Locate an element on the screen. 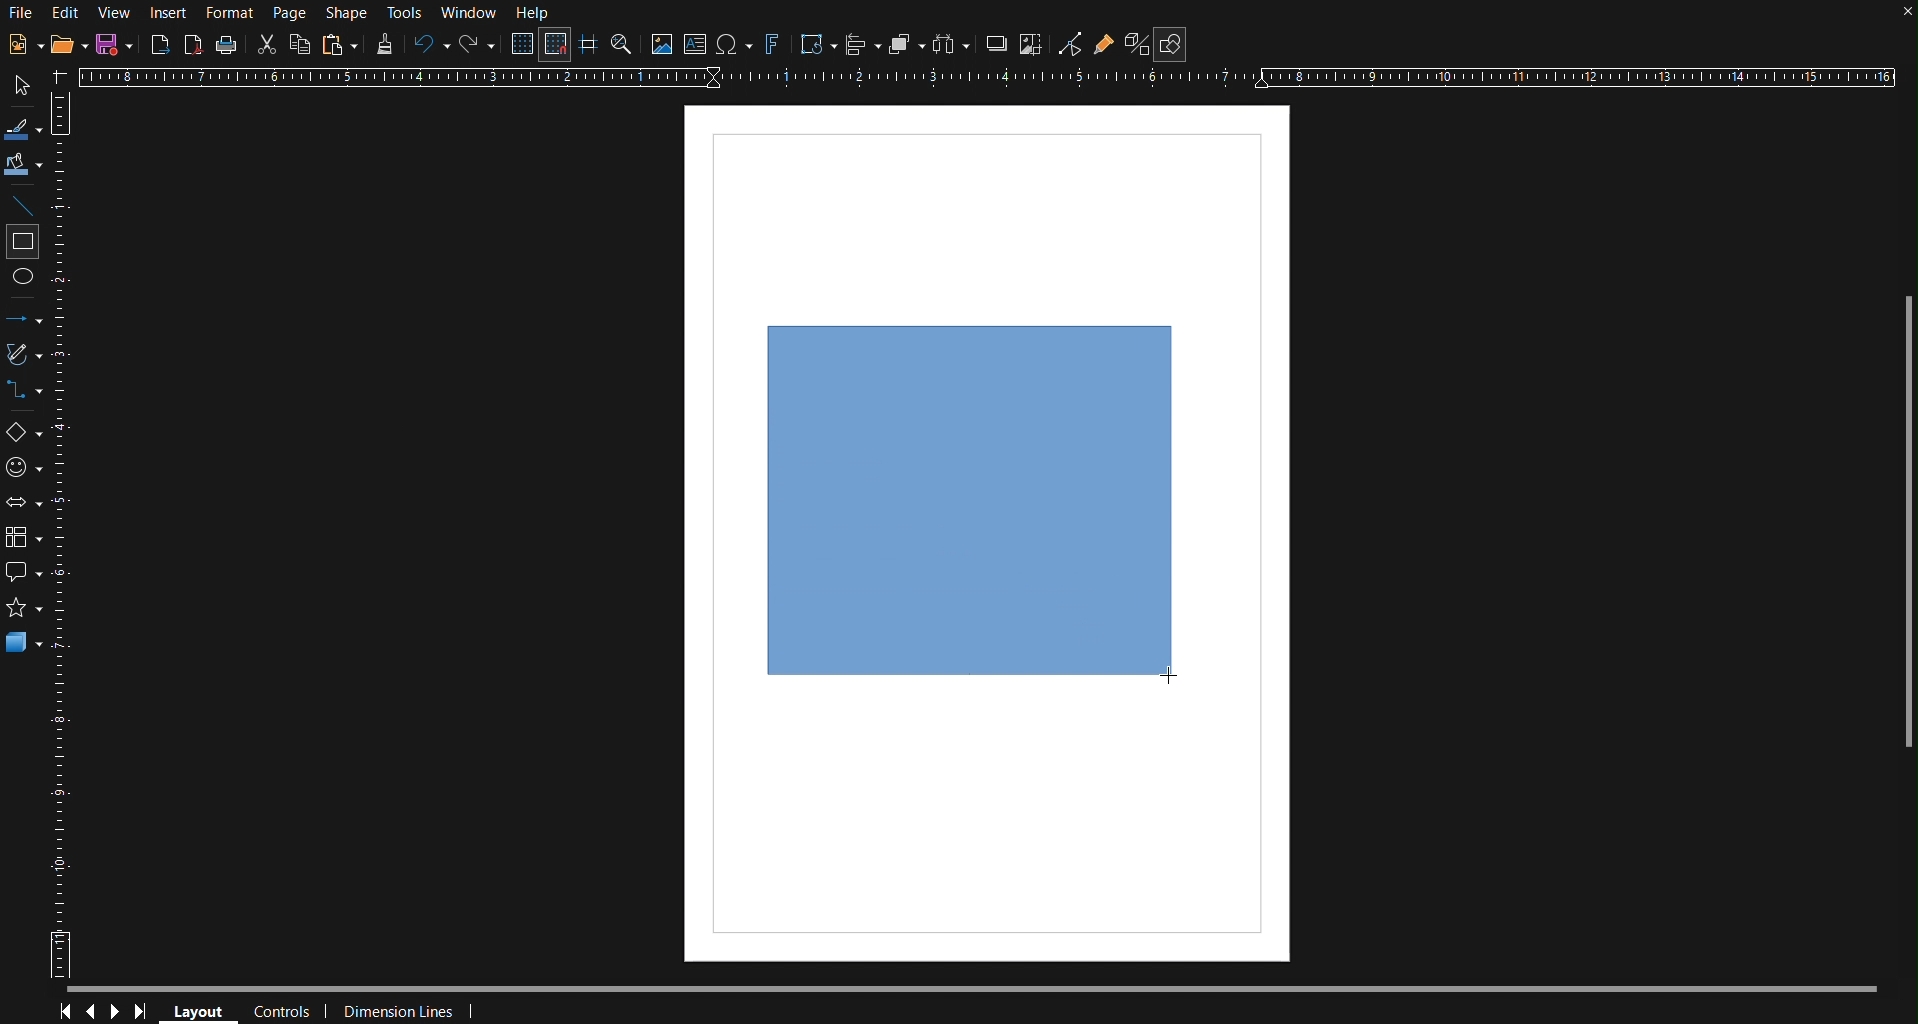  Fill Color is located at coordinates (25, 165).